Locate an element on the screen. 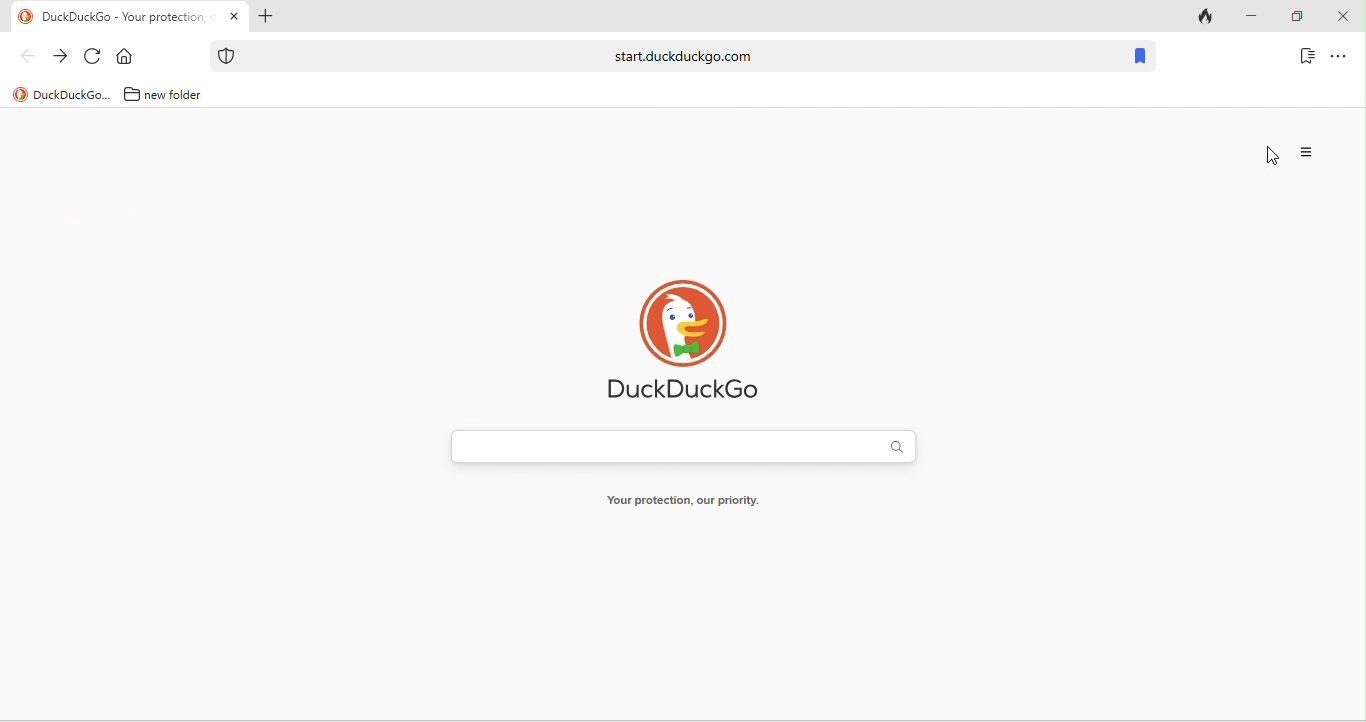 The image size is (1366, 722). minimize is located at coordinates (1252, 14).